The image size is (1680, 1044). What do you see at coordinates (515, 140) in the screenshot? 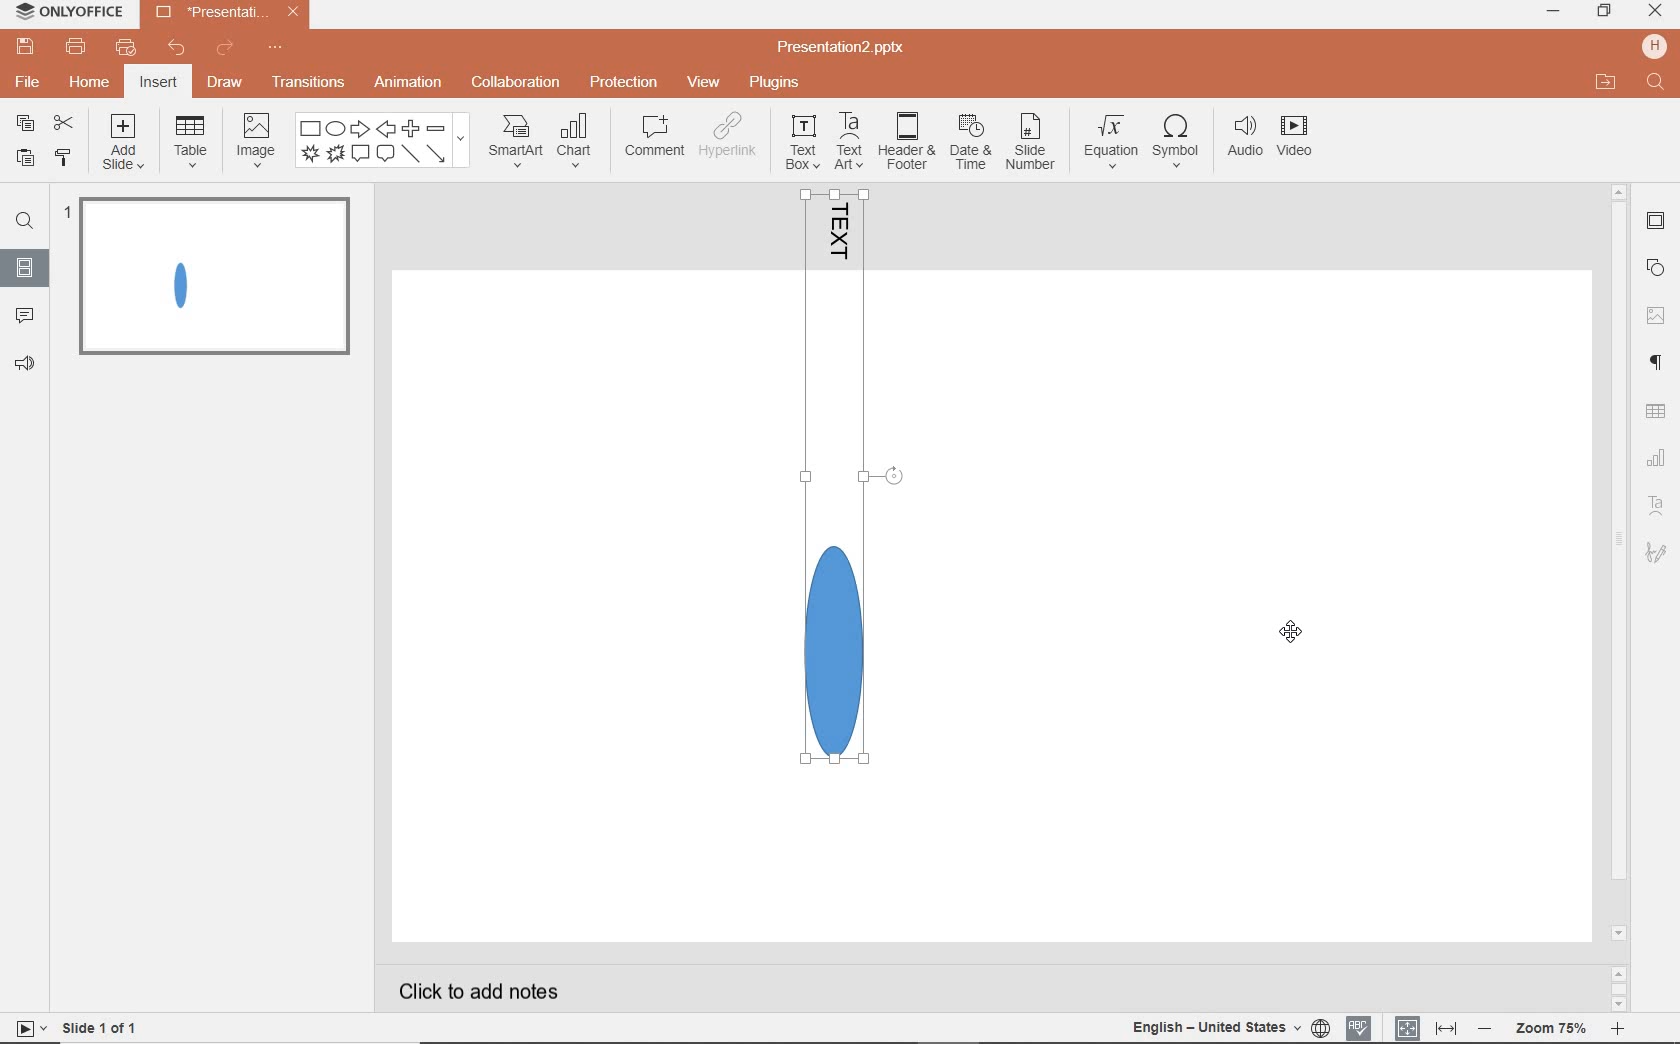
I see `smartart` at bounding box center [515, 140].